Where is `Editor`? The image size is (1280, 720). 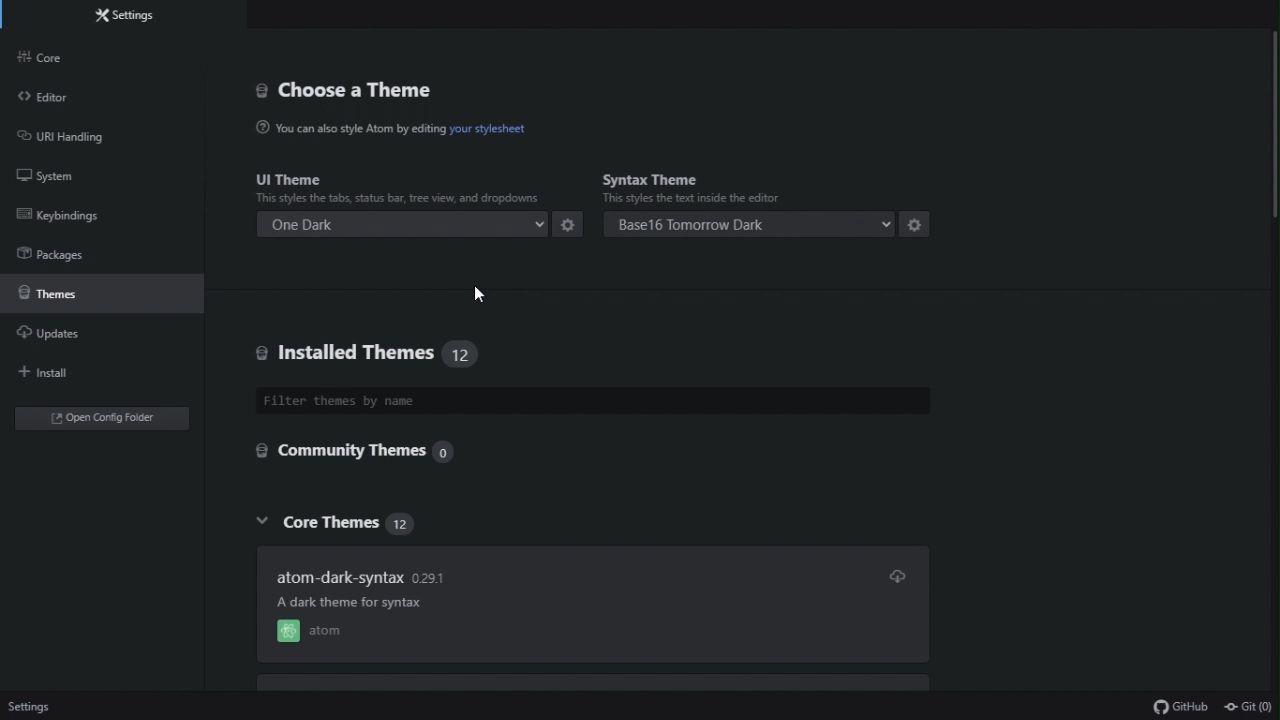
Editor is located at coordinates (67, 102).